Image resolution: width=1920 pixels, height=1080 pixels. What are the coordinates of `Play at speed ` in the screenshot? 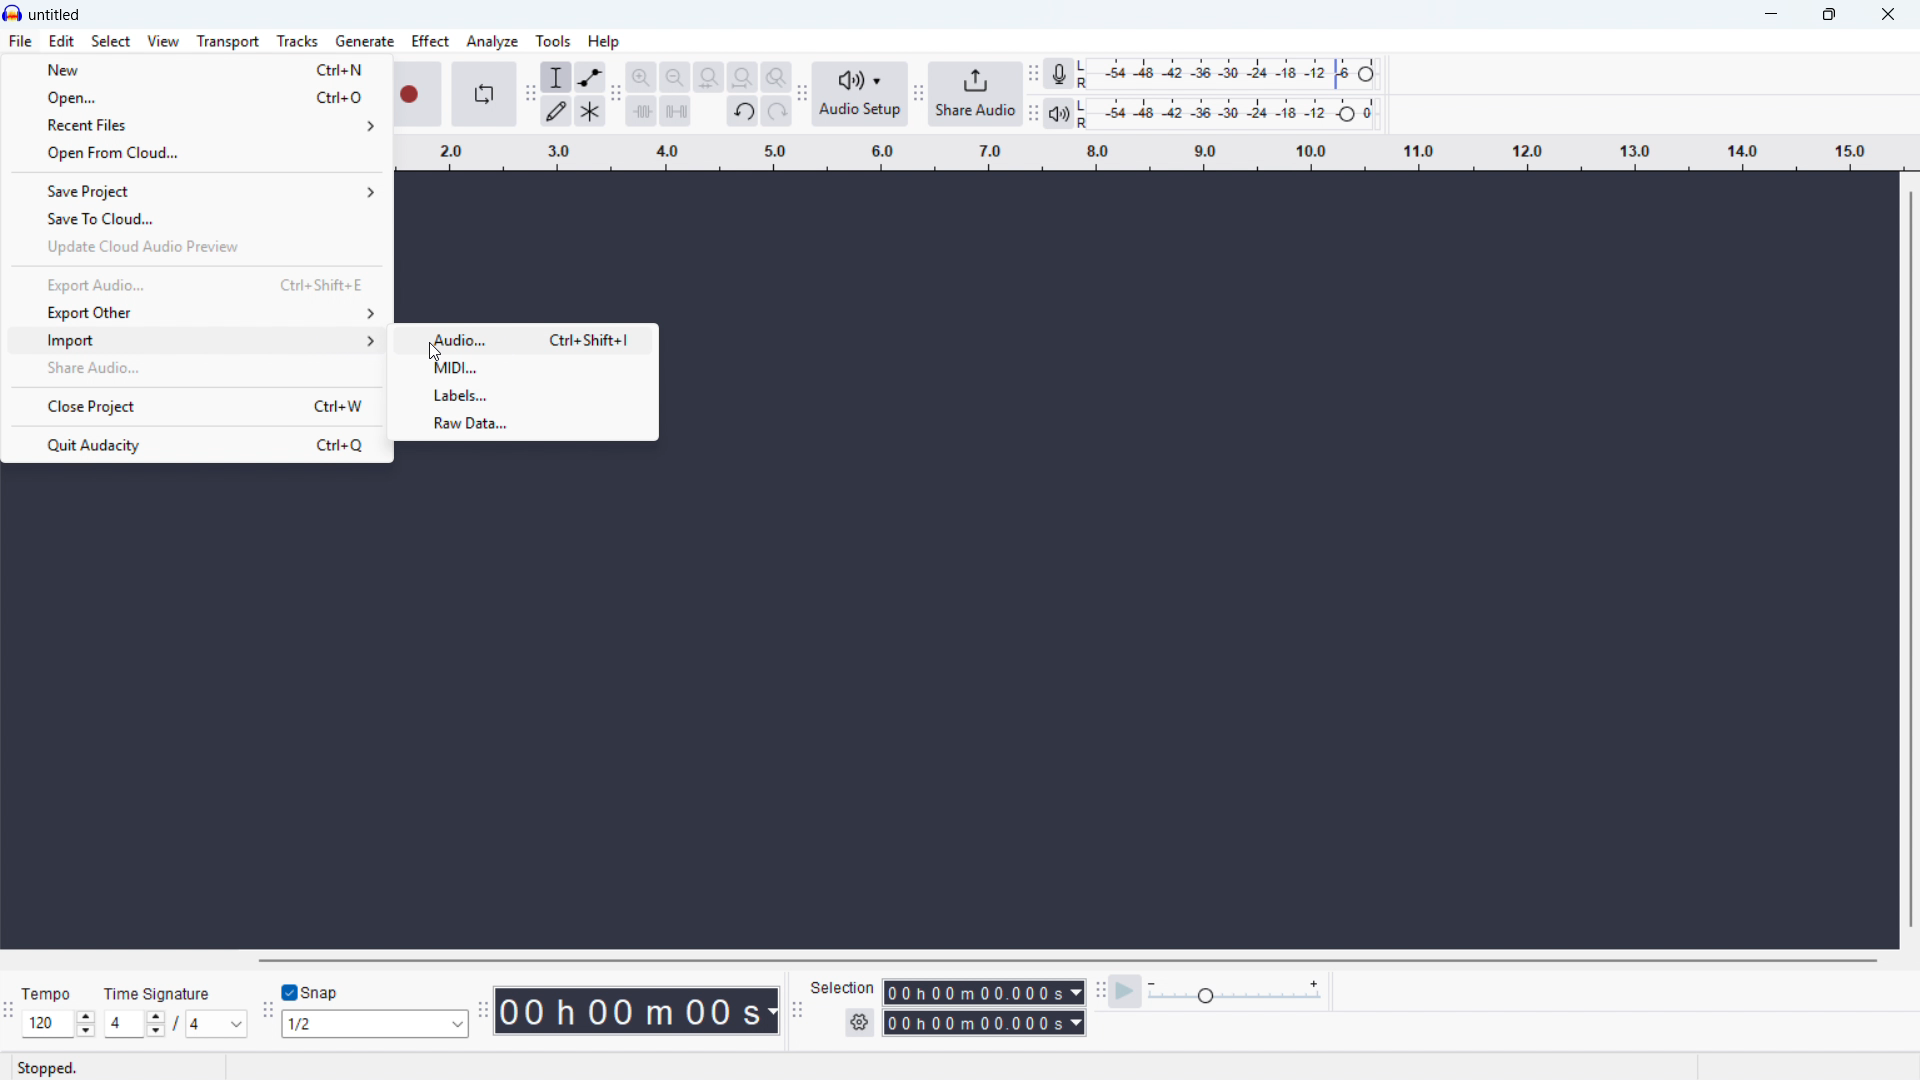 It's located at (1126, 990).